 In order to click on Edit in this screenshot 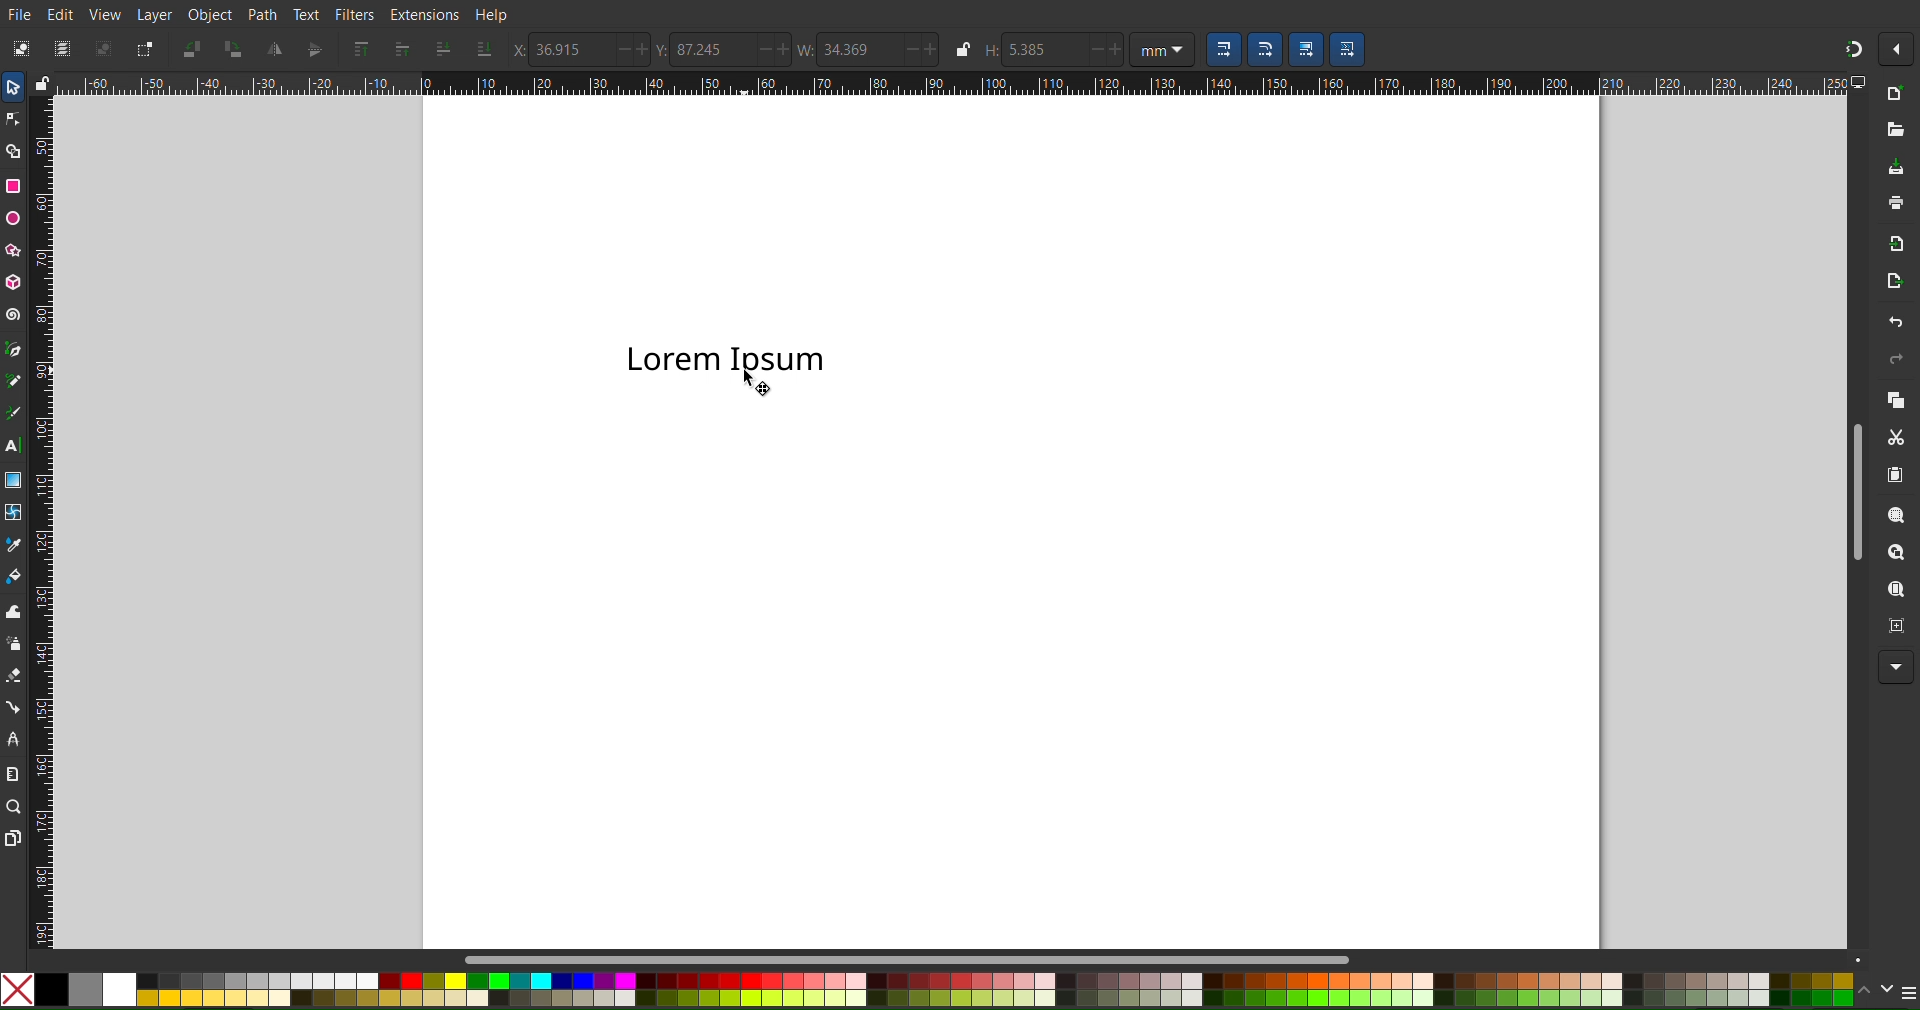, I will do `click(57, 14)`.